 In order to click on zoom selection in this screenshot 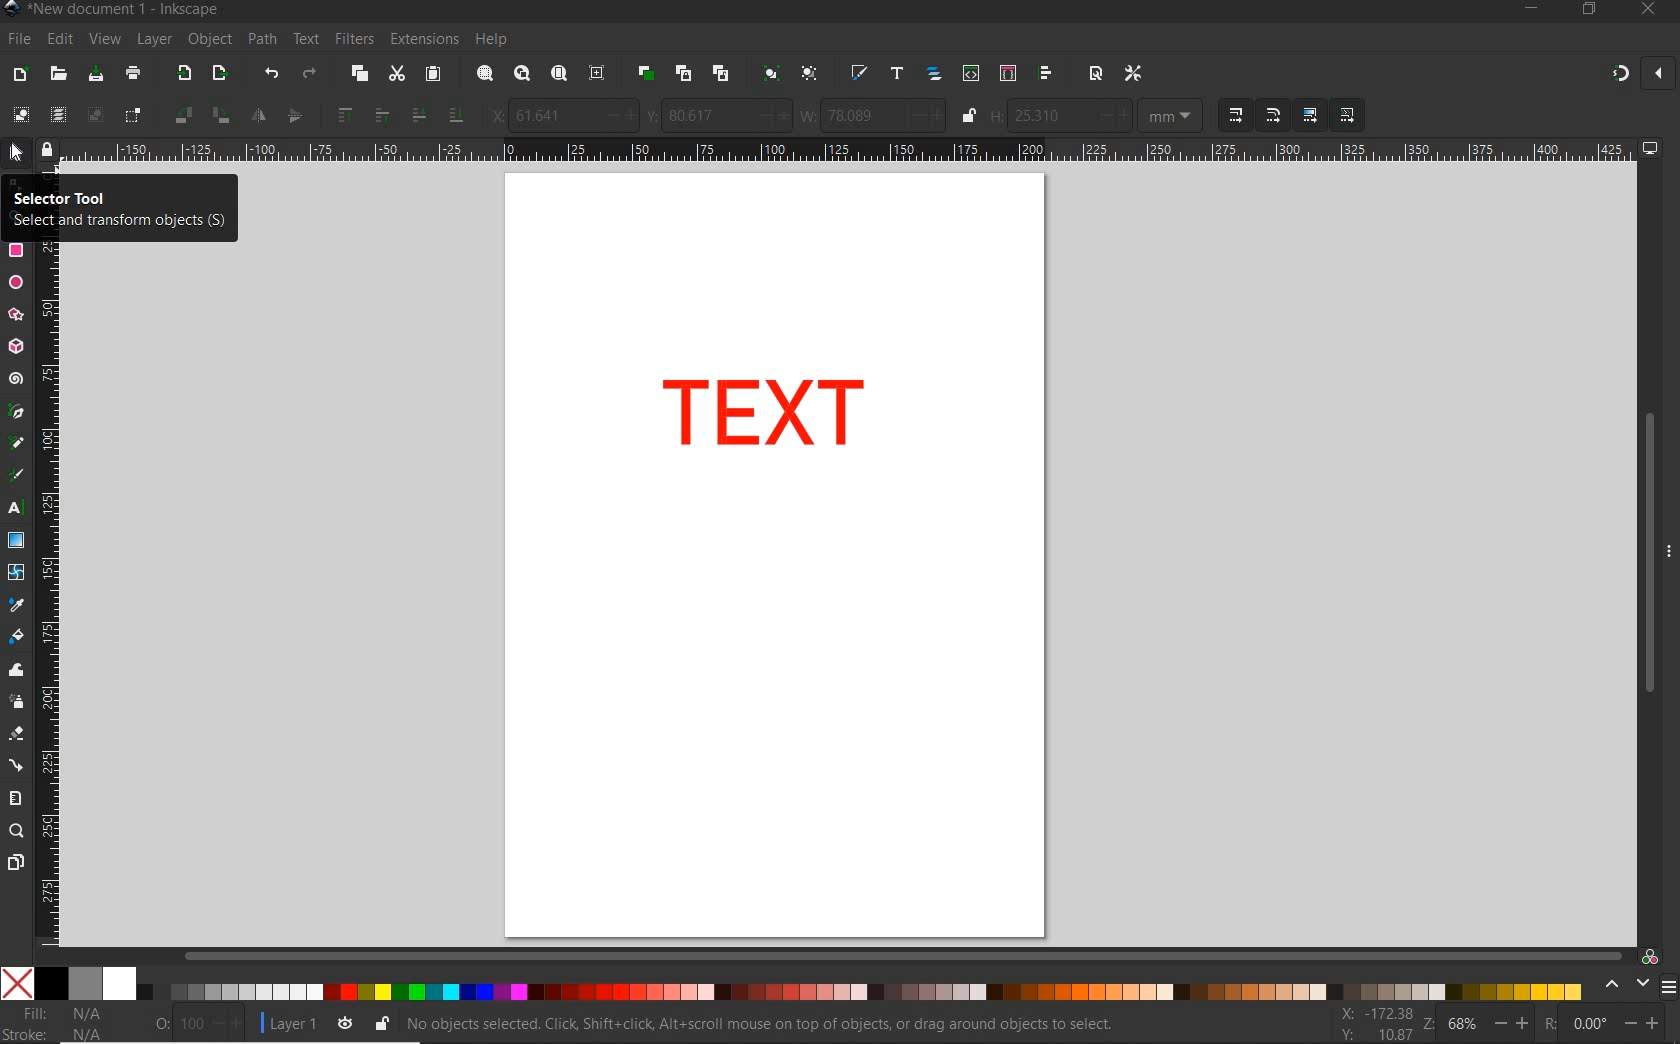, I will do `click(483, 74)`.